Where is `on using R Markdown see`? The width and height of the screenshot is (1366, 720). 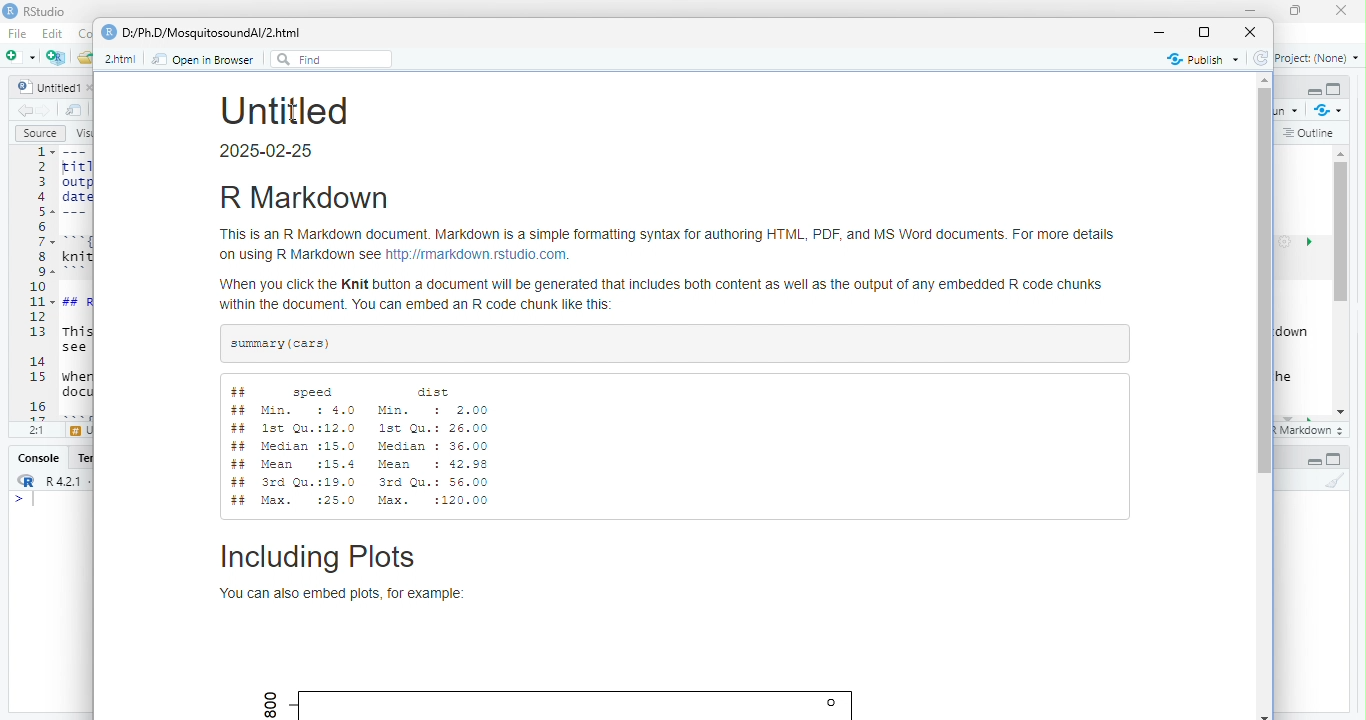
on using R Markdown see is located at coordinates (301, 257).